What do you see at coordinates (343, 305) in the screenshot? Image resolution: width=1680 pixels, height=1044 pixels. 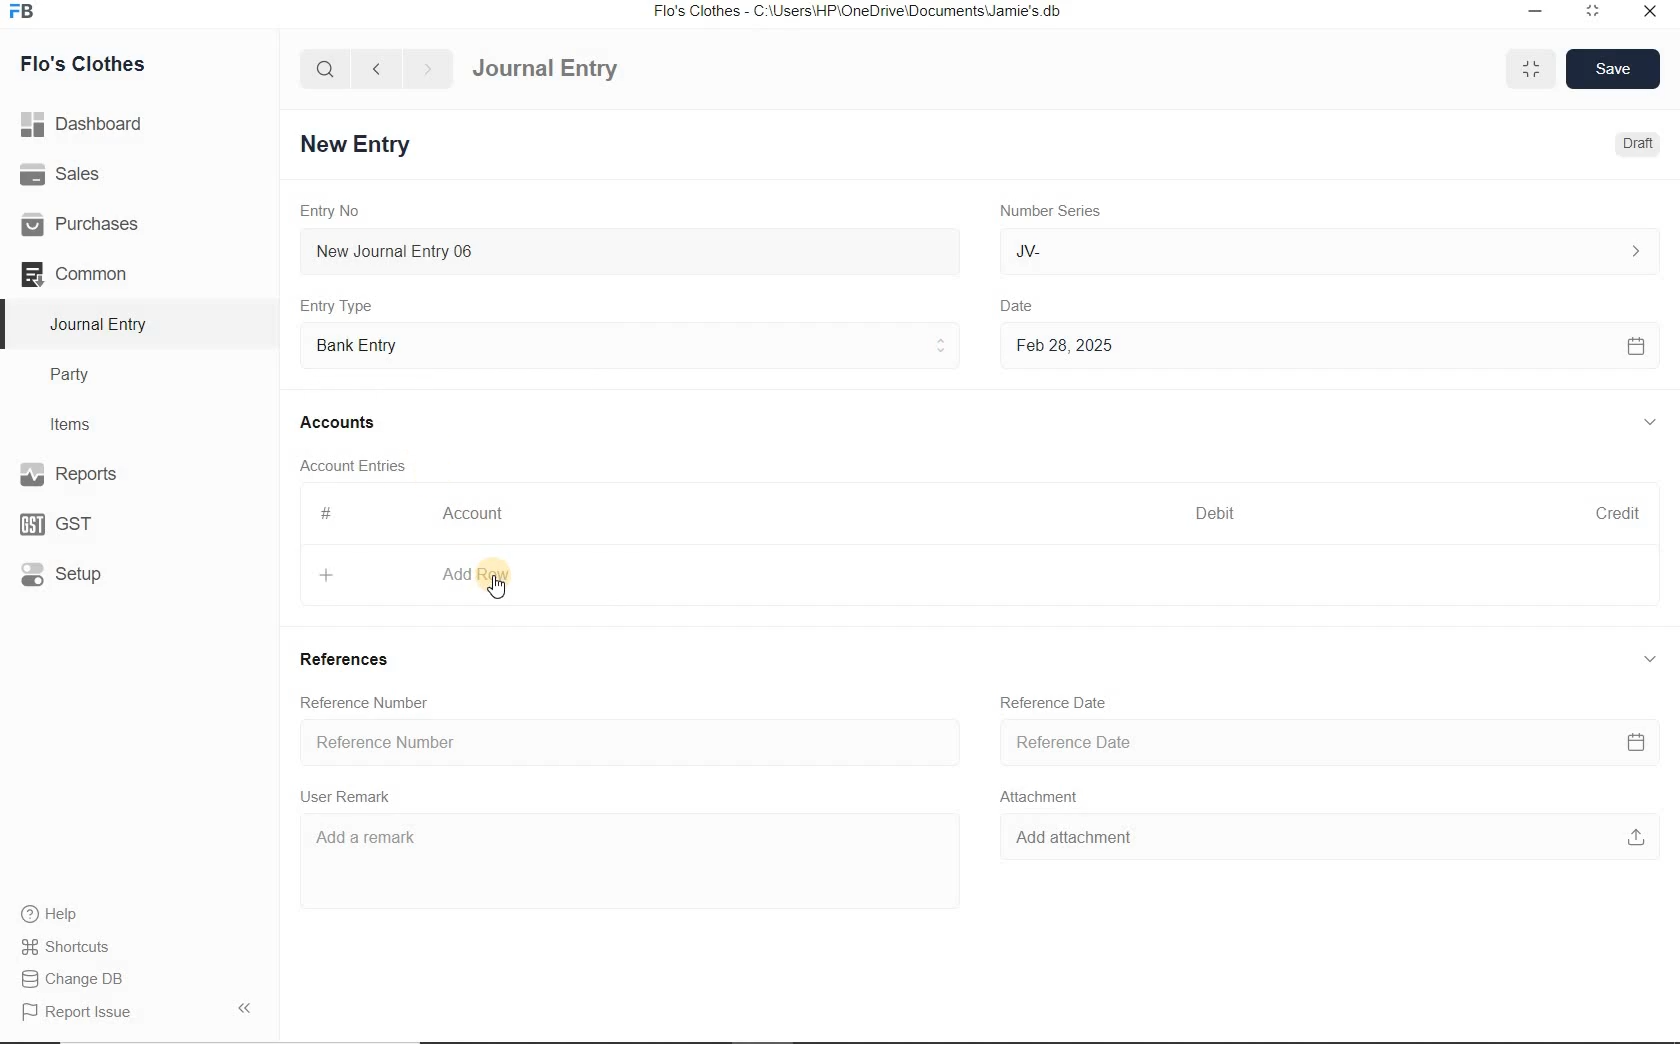 I see `Entry Type` at bounding box center [343, 305].